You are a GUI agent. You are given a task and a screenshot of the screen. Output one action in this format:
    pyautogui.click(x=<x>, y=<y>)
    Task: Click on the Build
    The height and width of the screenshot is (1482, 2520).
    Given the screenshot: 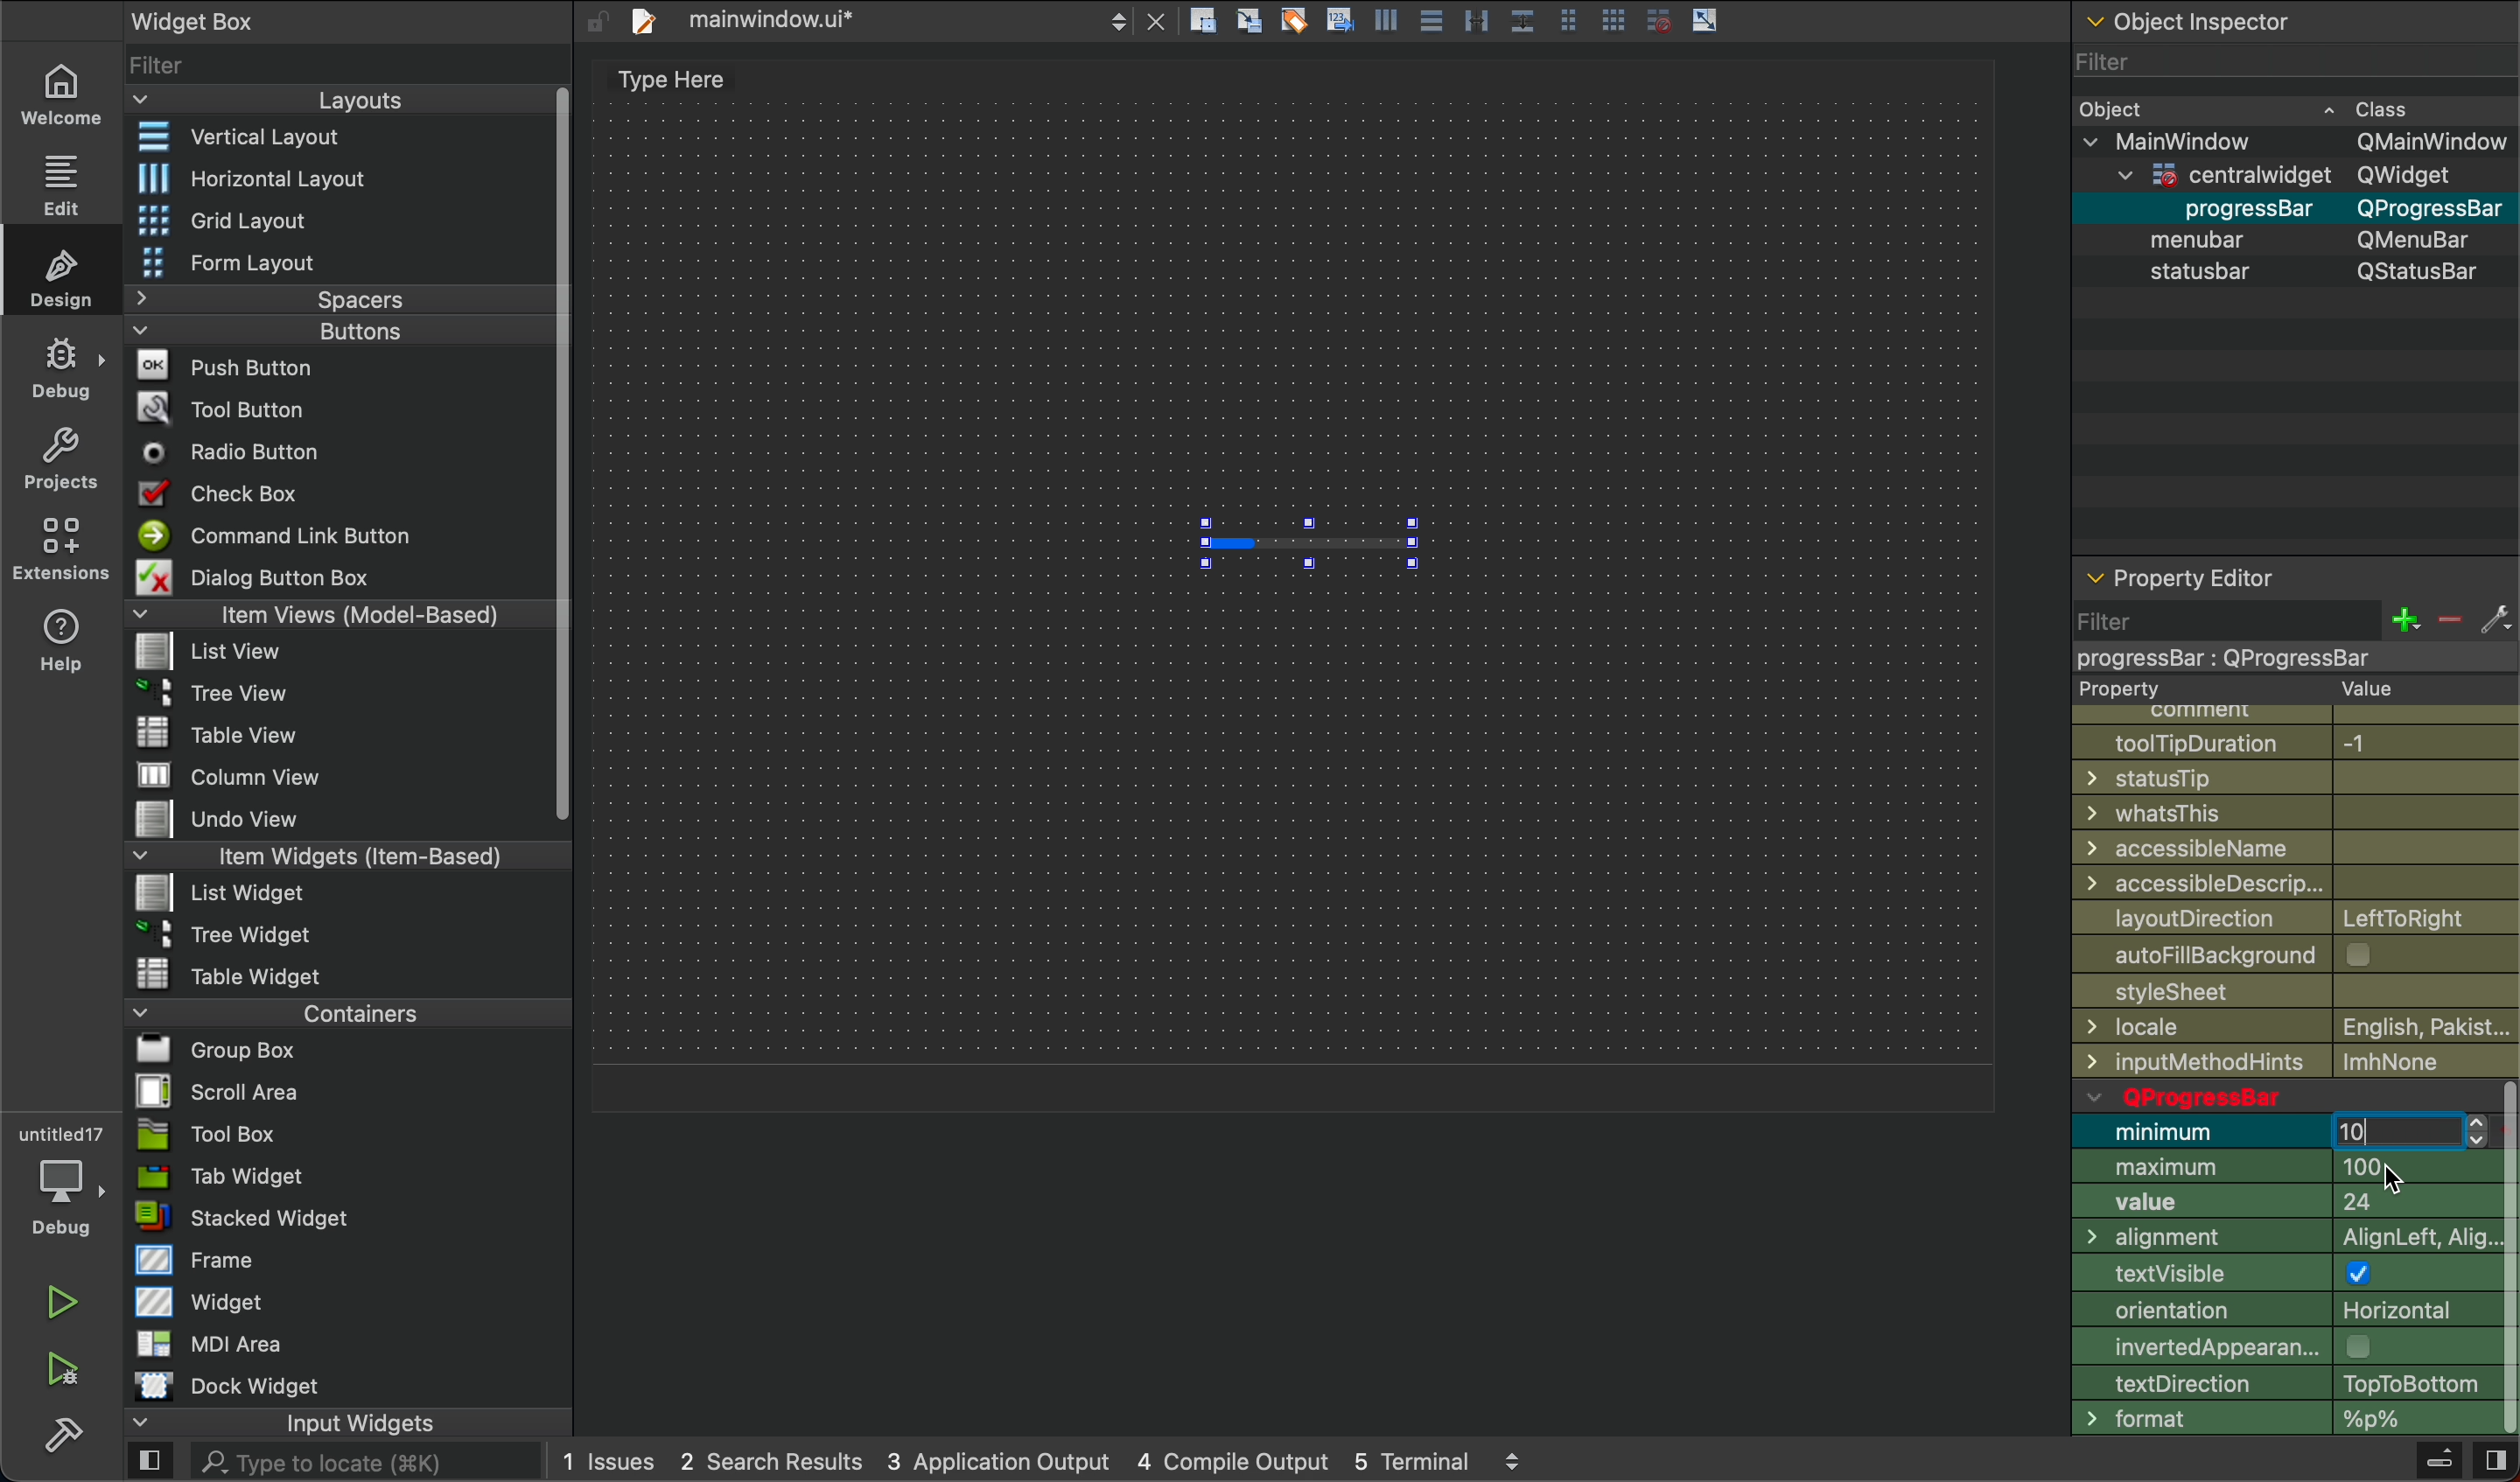 What is the action you would take?
    pyautogui.click(x=2437, y=1463)
    